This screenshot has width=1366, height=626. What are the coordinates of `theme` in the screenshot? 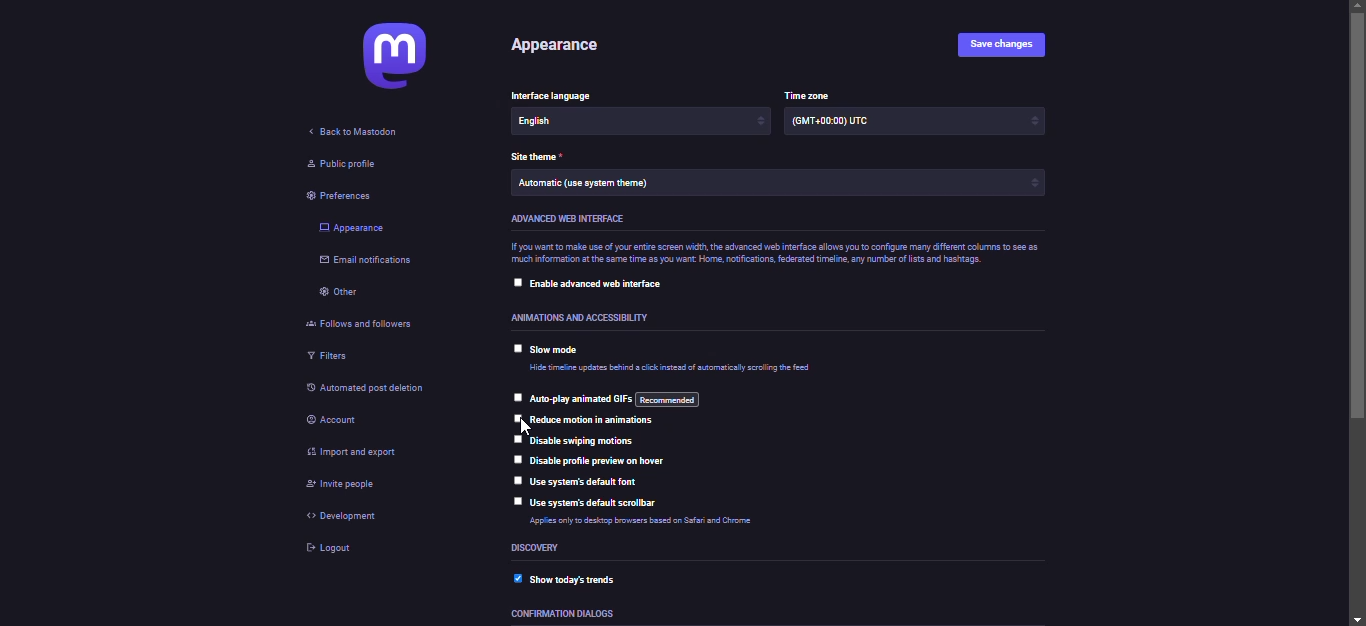 It's located at (588, 186).